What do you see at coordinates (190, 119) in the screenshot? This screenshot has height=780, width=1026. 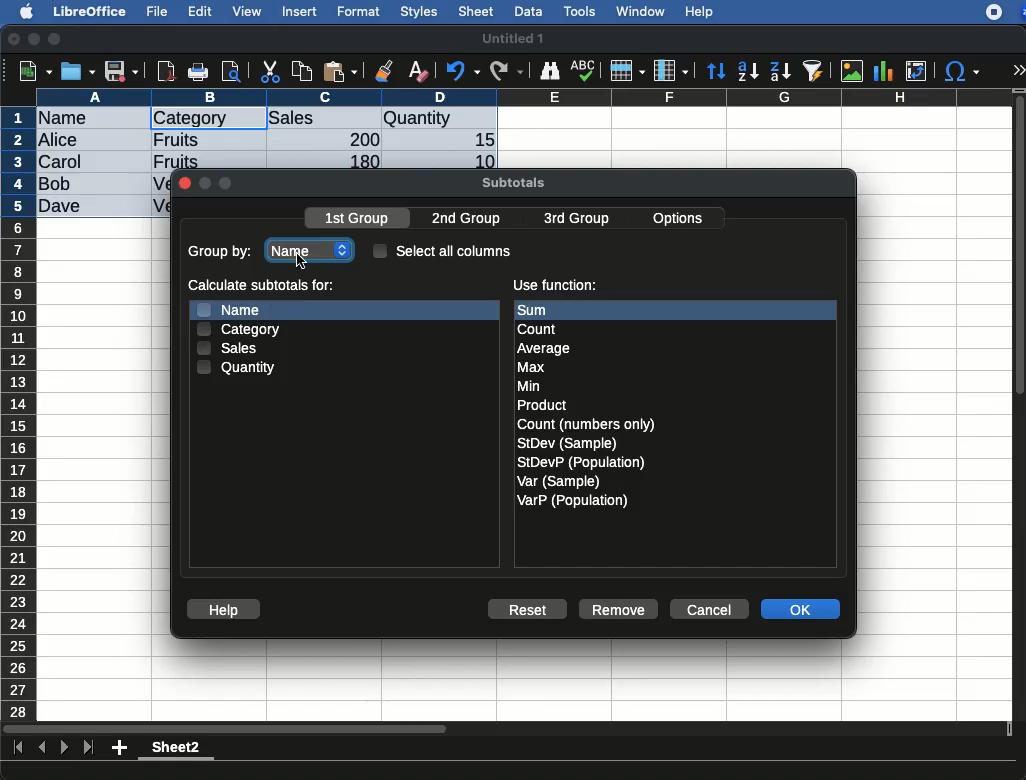 I see `category` at bounding box center [190, 119].